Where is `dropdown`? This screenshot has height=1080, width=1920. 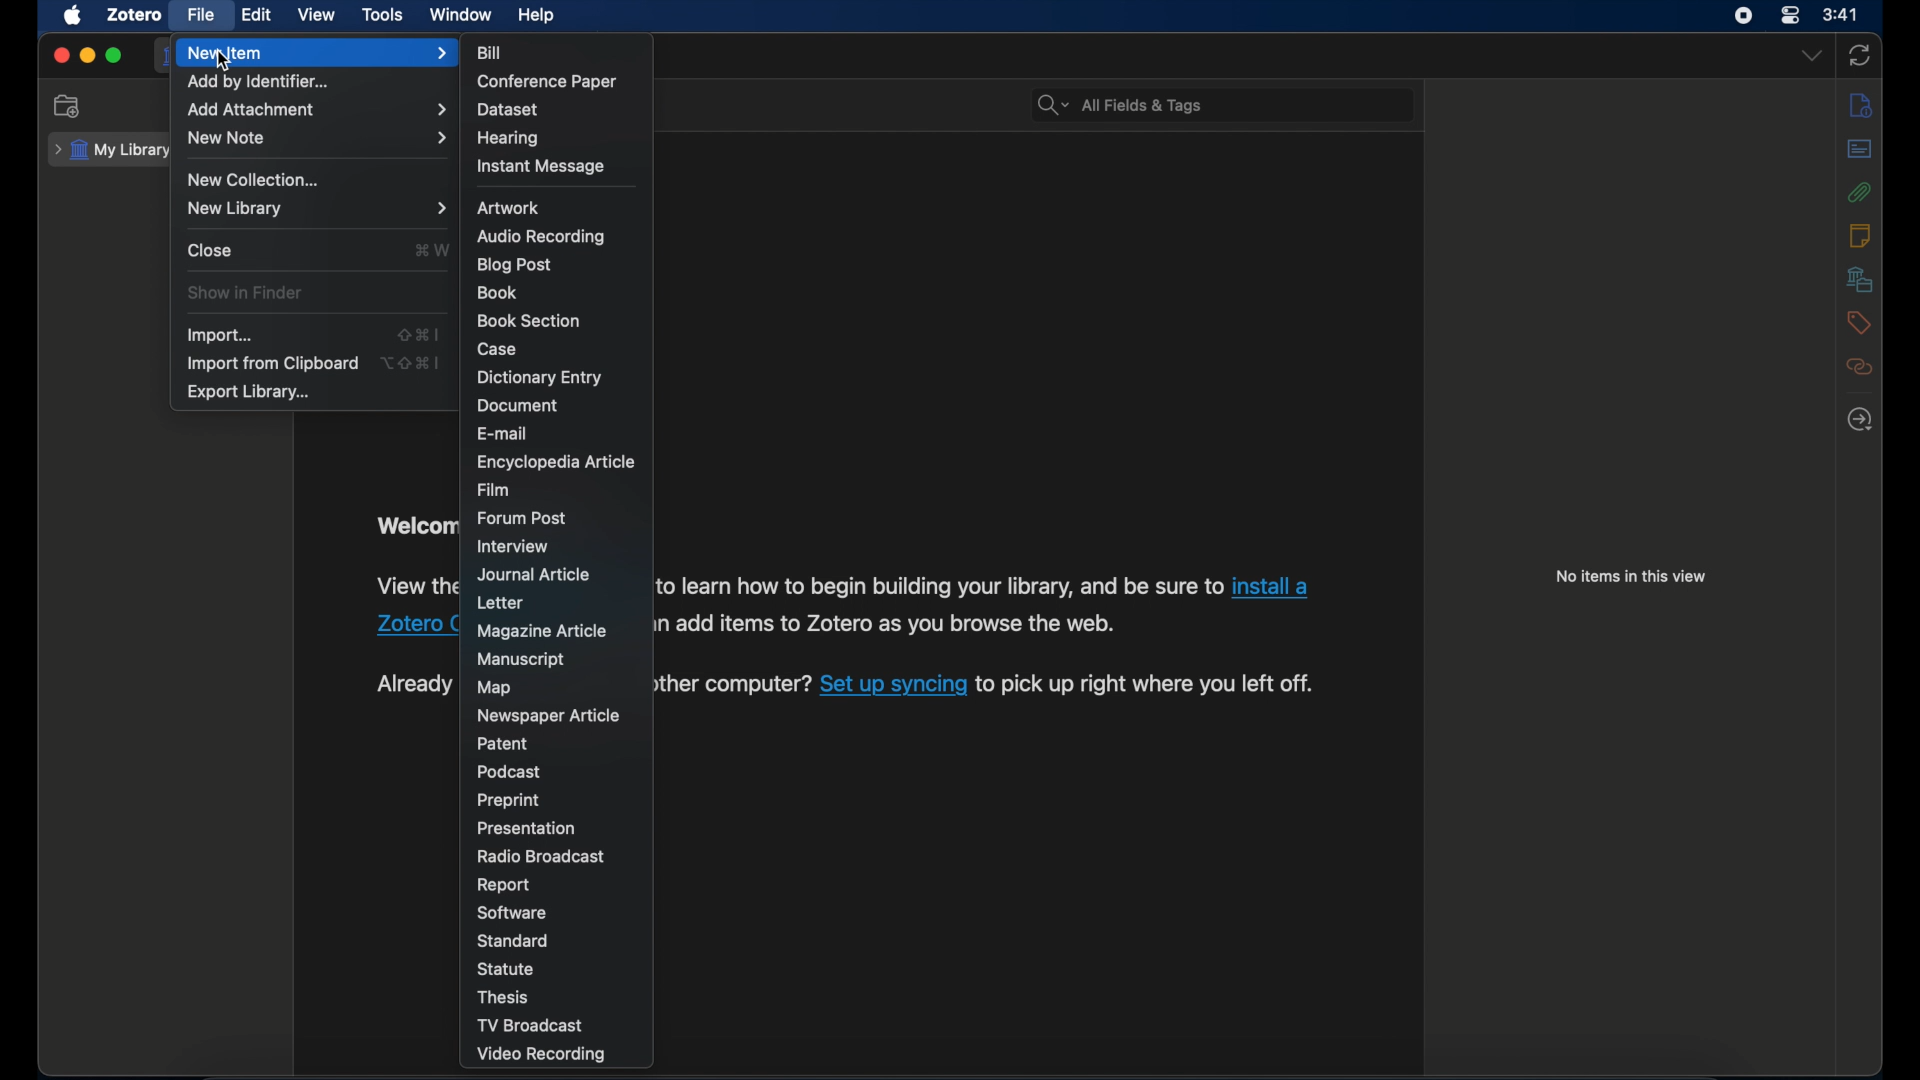
dropdown is located at coordinates (1811, 56).